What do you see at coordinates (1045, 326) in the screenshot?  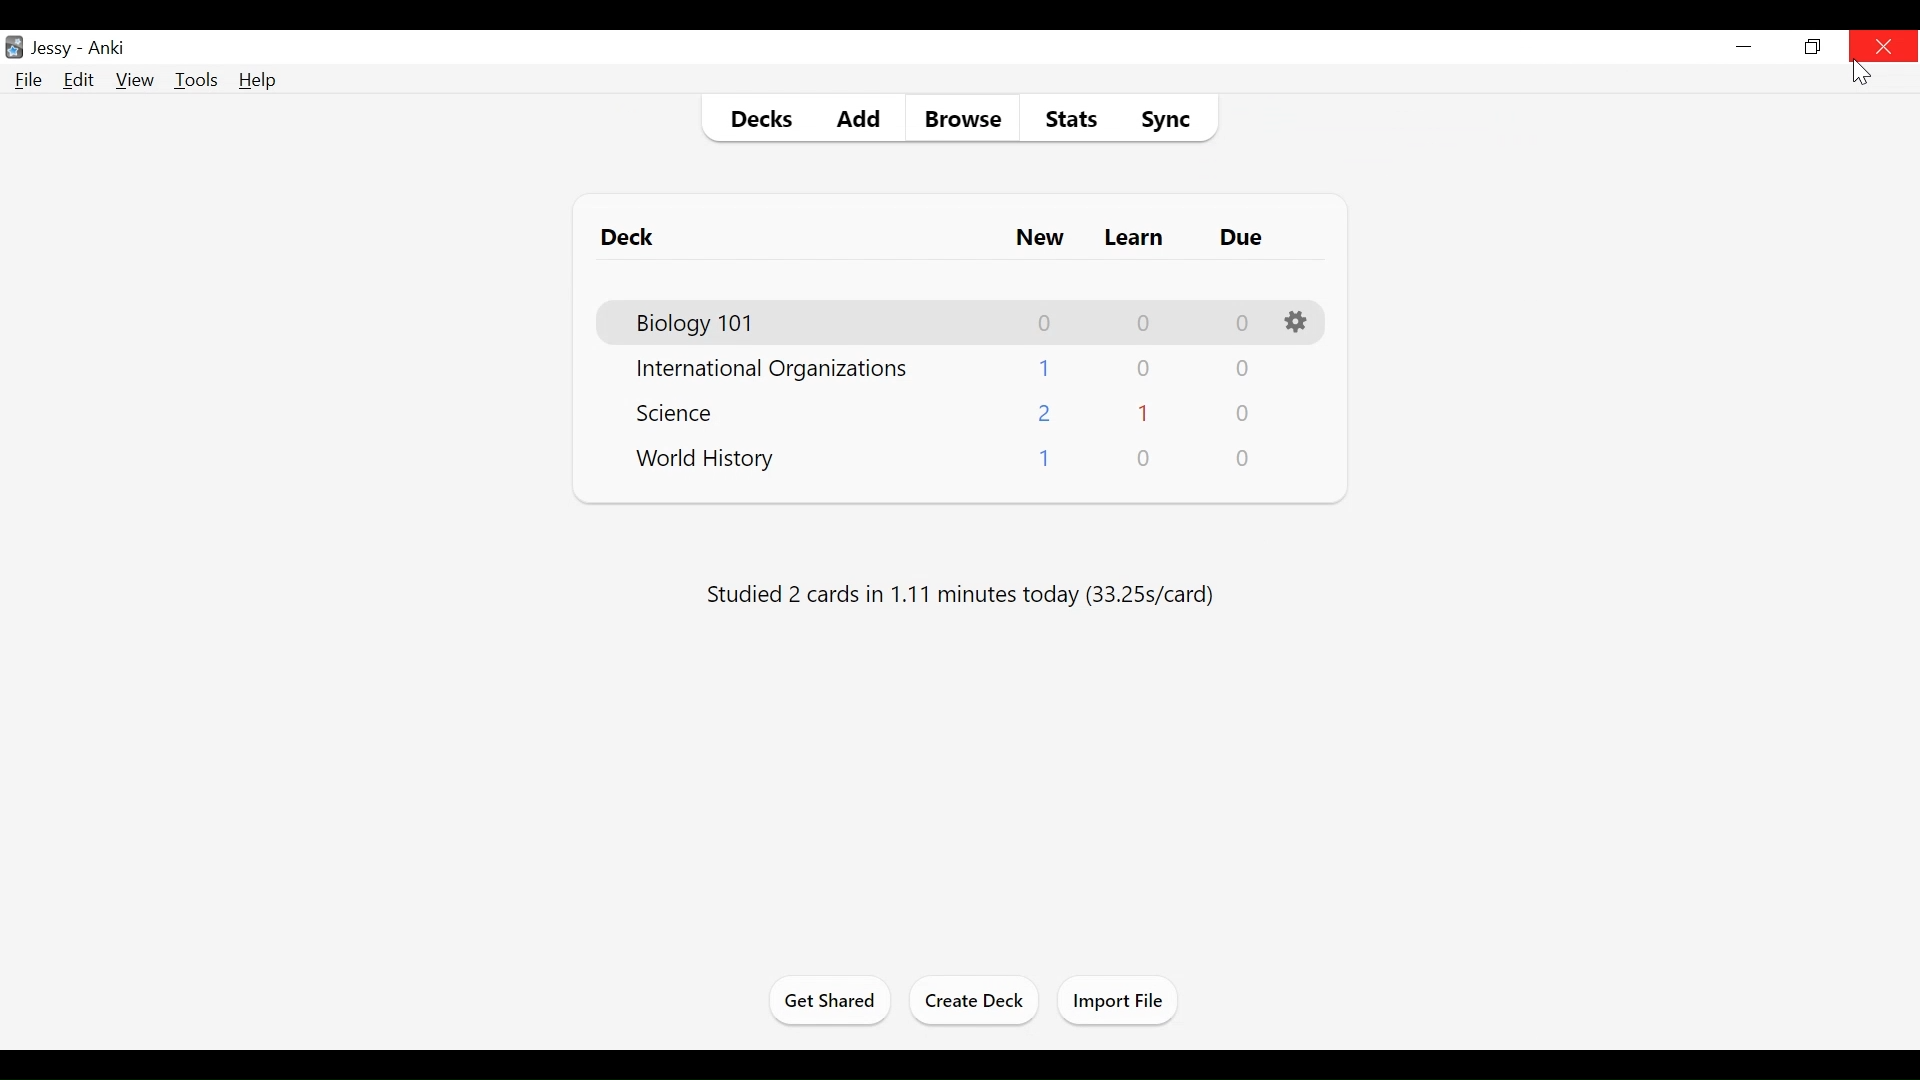 I see `New Card Count` at bounding box center [1045, 326].